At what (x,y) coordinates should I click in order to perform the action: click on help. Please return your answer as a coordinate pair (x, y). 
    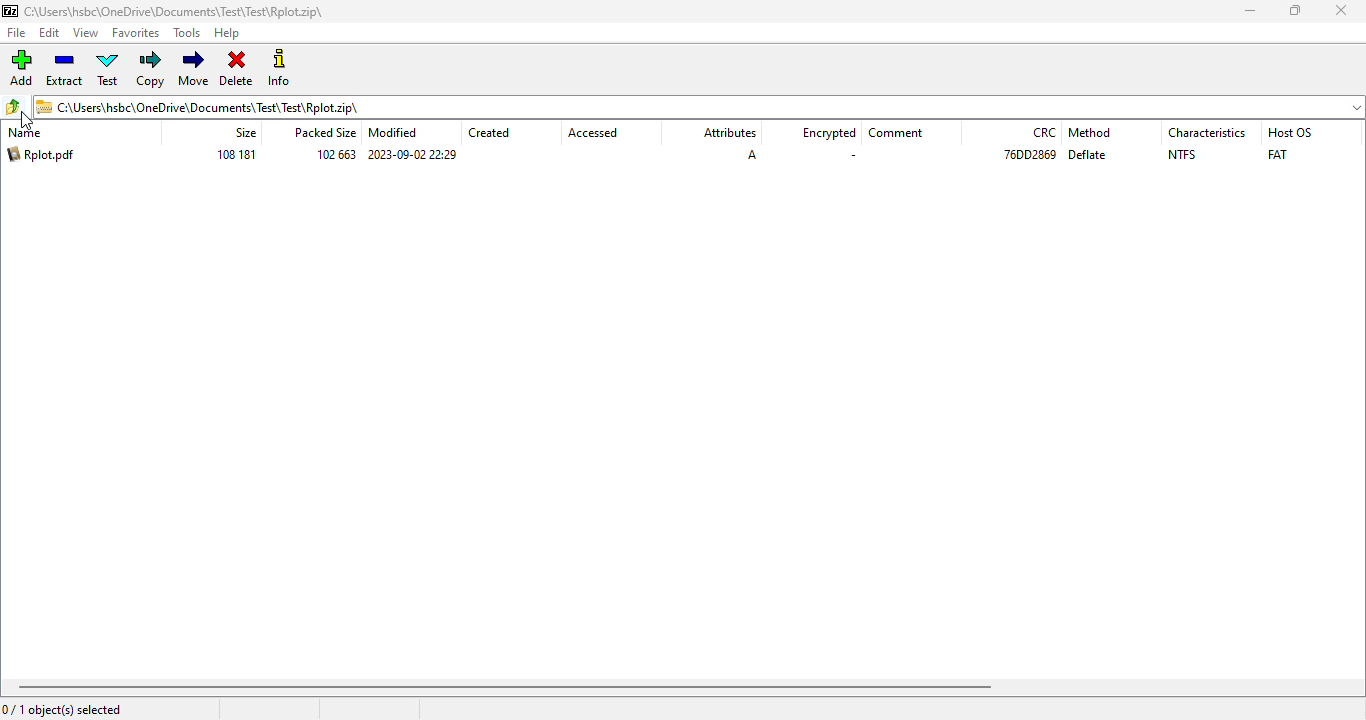
    Looking at the image, I should click on (226, 33).